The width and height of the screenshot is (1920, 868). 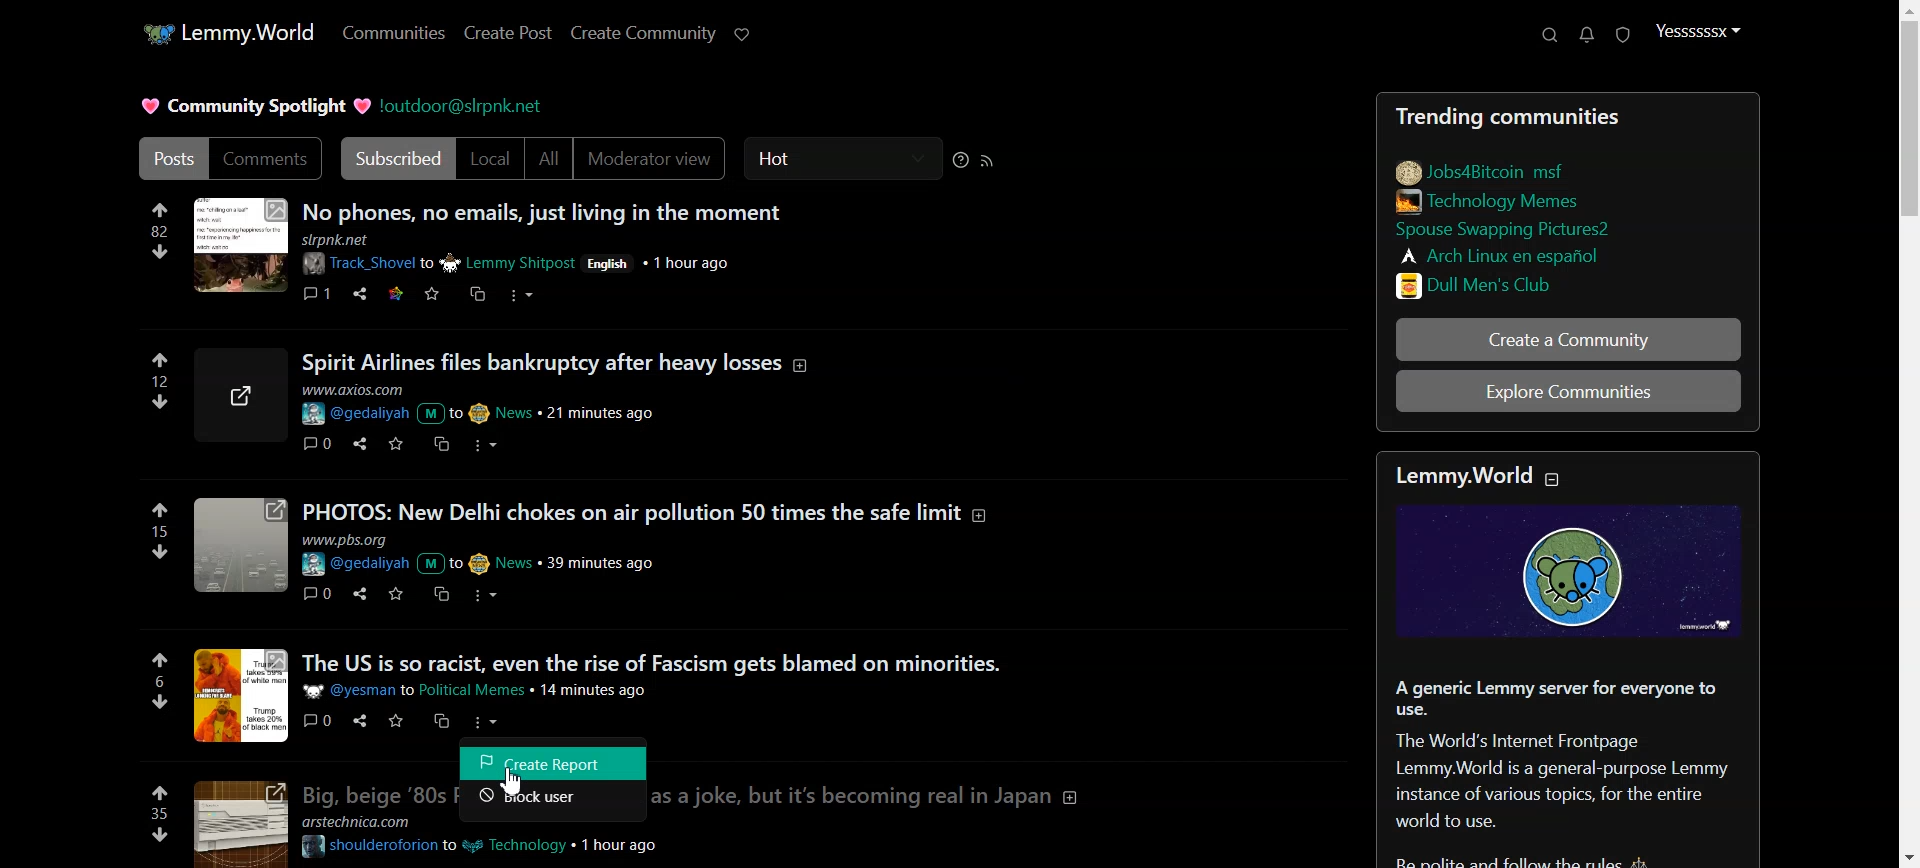 What do you see at coordinates (1621, 34) in the screenshot?
I see `Unread report` at bounding box center [1621, 34].